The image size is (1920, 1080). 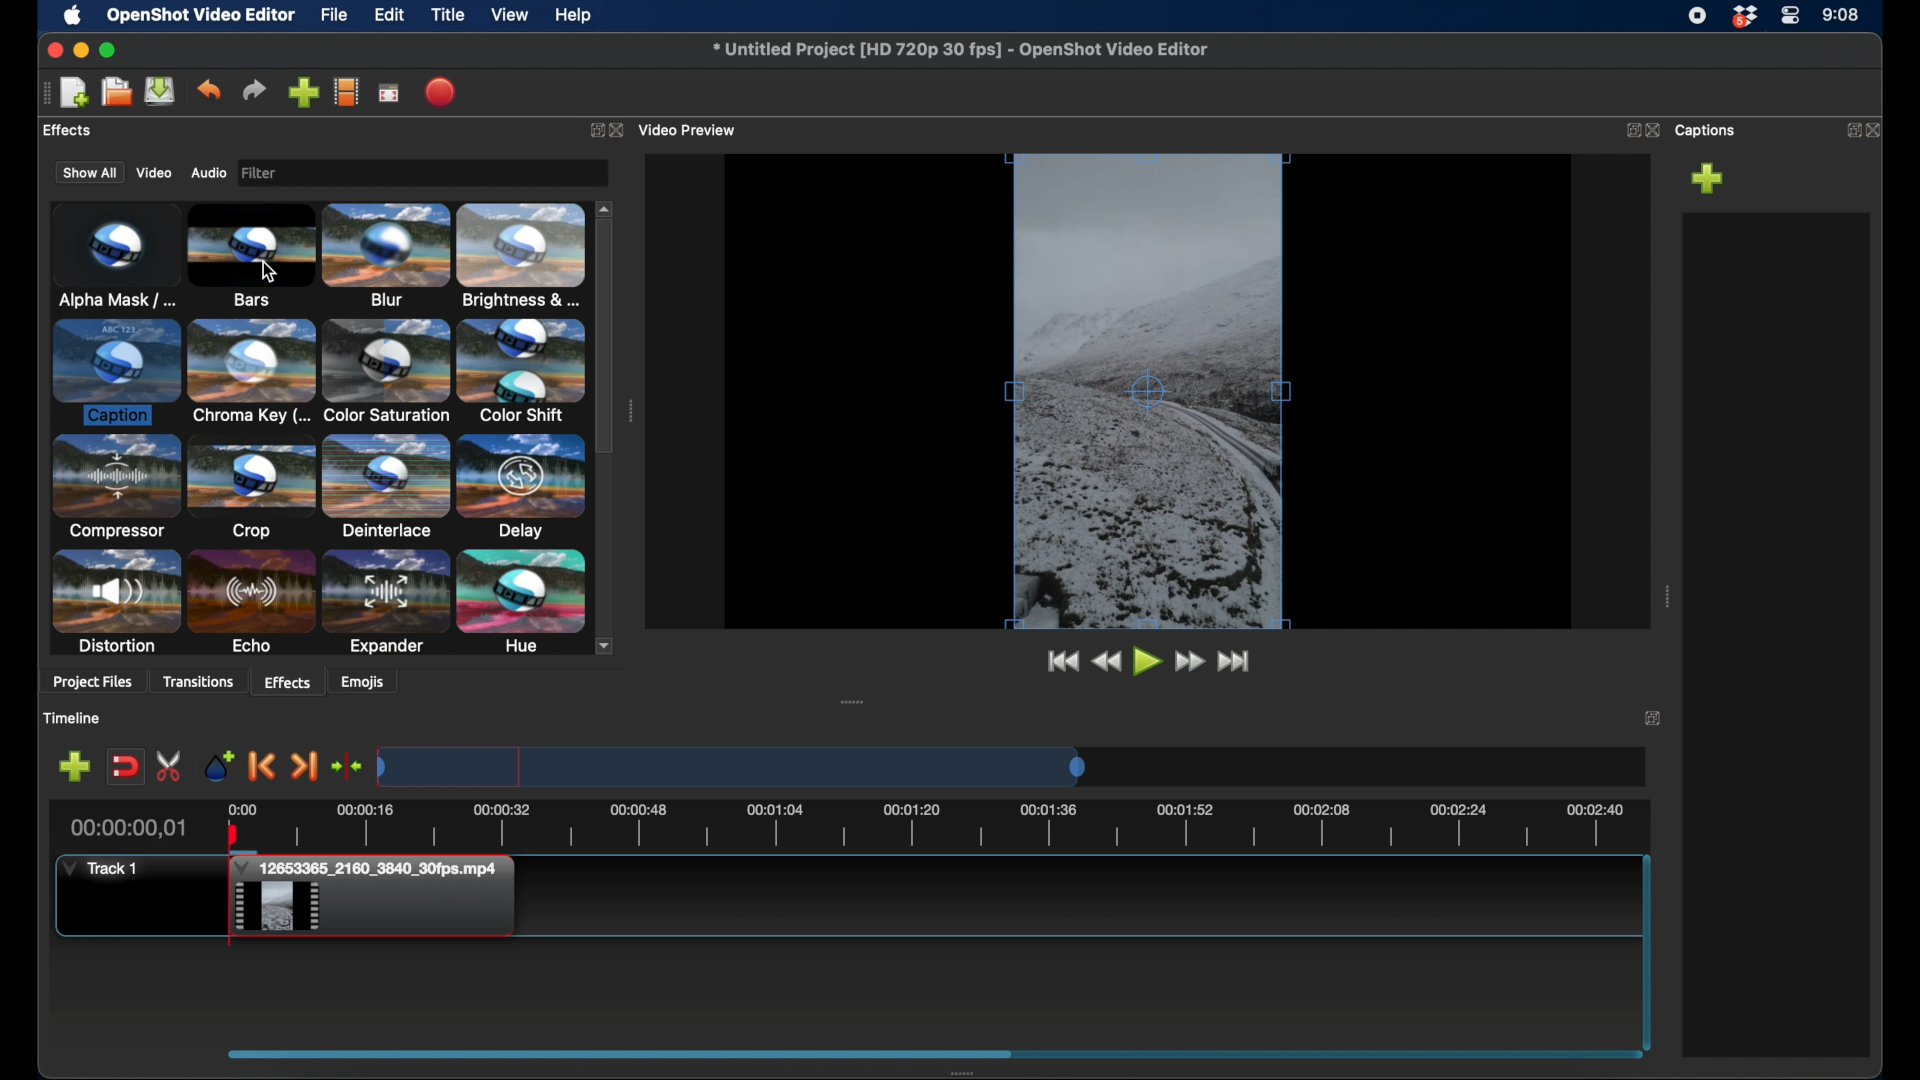 I want to click on audio, so click(x=208, y=173).